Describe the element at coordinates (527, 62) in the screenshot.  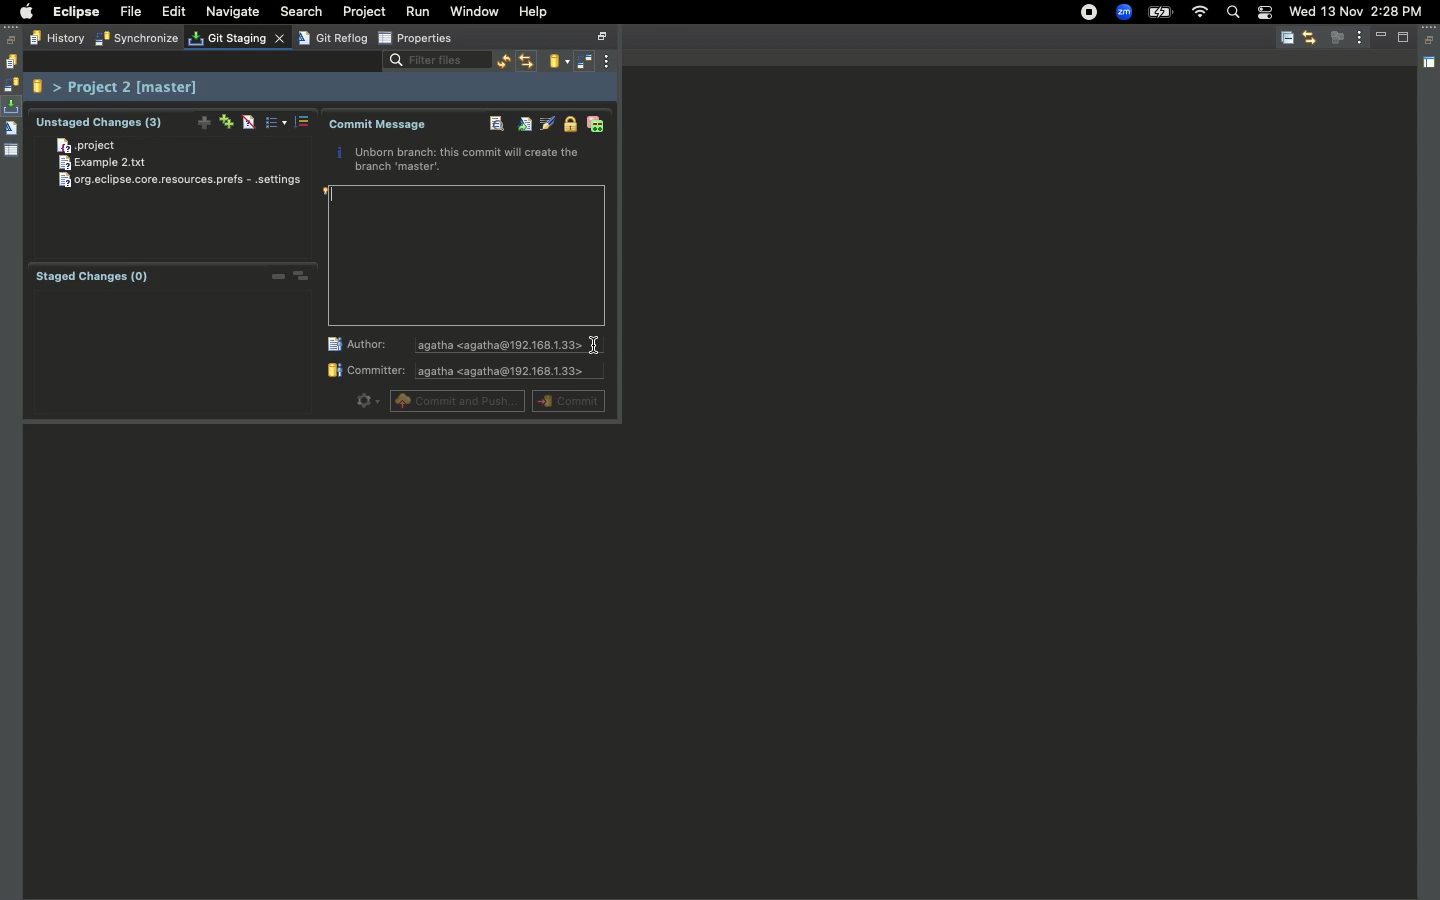
I see `Link with editor and selection` at that location.